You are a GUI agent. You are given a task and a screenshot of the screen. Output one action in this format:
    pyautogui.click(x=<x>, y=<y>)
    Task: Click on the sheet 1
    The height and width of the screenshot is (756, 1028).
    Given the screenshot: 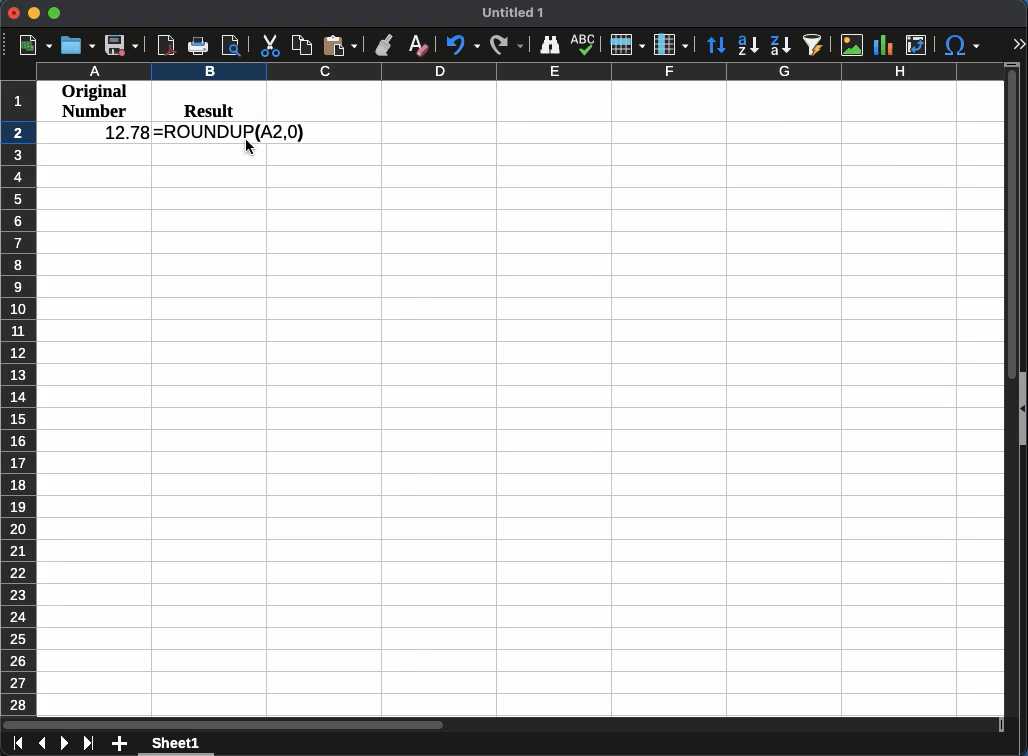 What is the action you would take?
    pyautogui.click(x=180, y=746)
    